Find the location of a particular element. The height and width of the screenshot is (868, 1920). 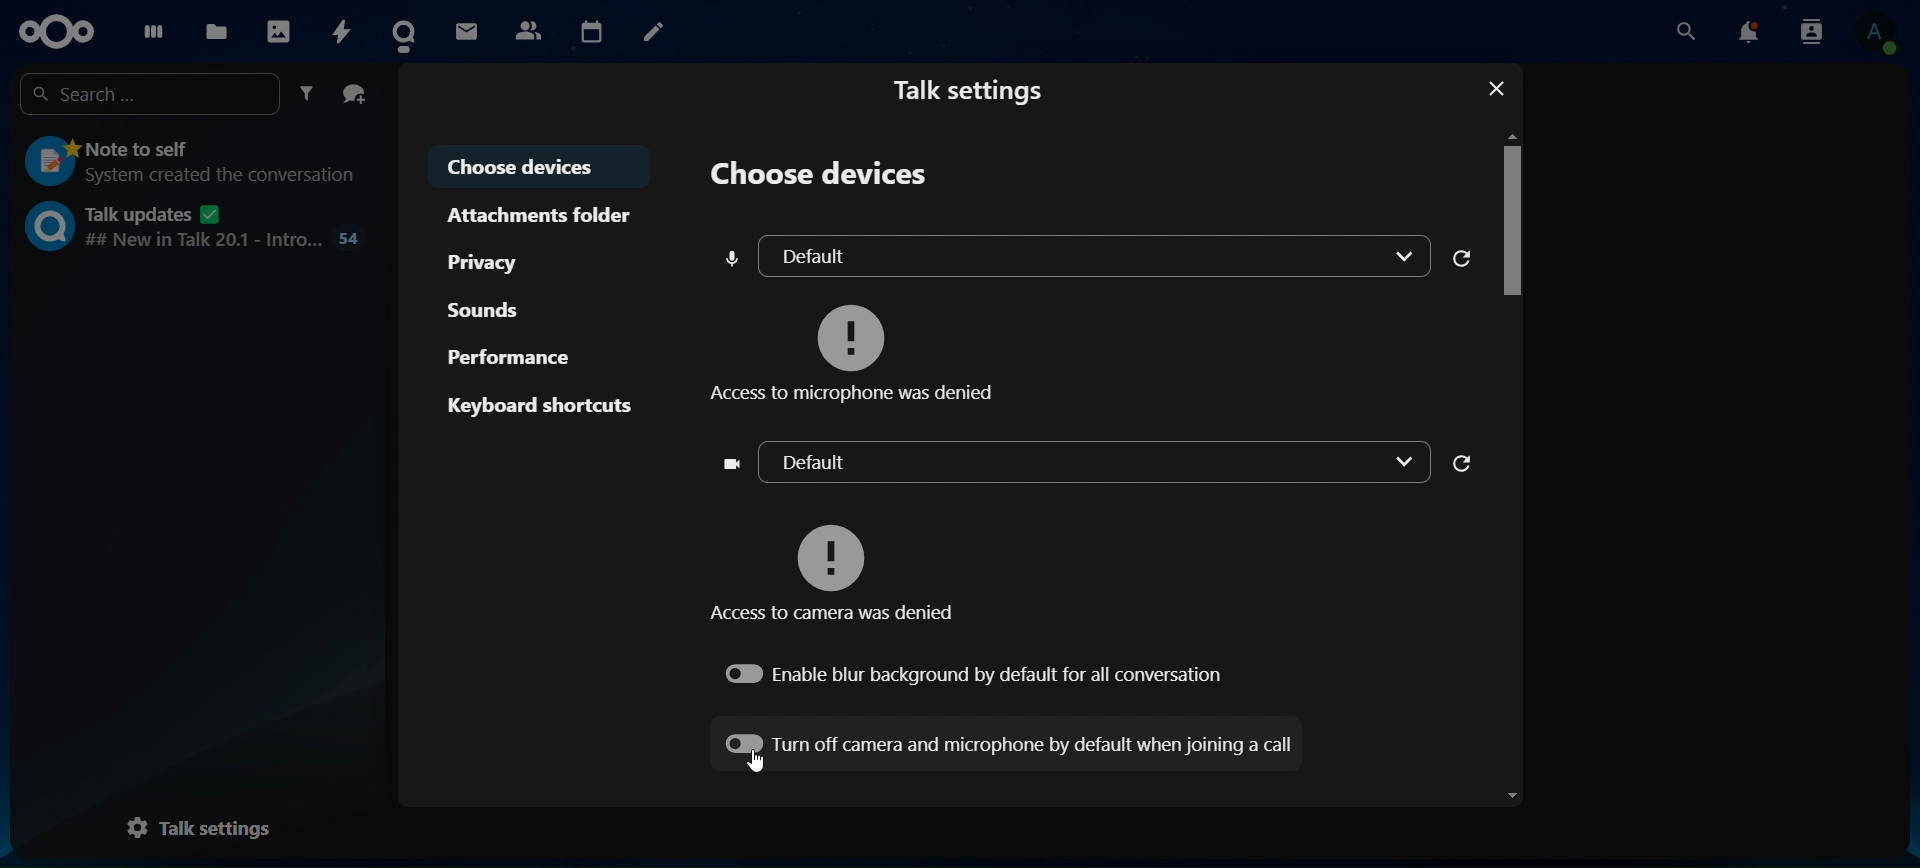

search is located at coordinates (151, 92).